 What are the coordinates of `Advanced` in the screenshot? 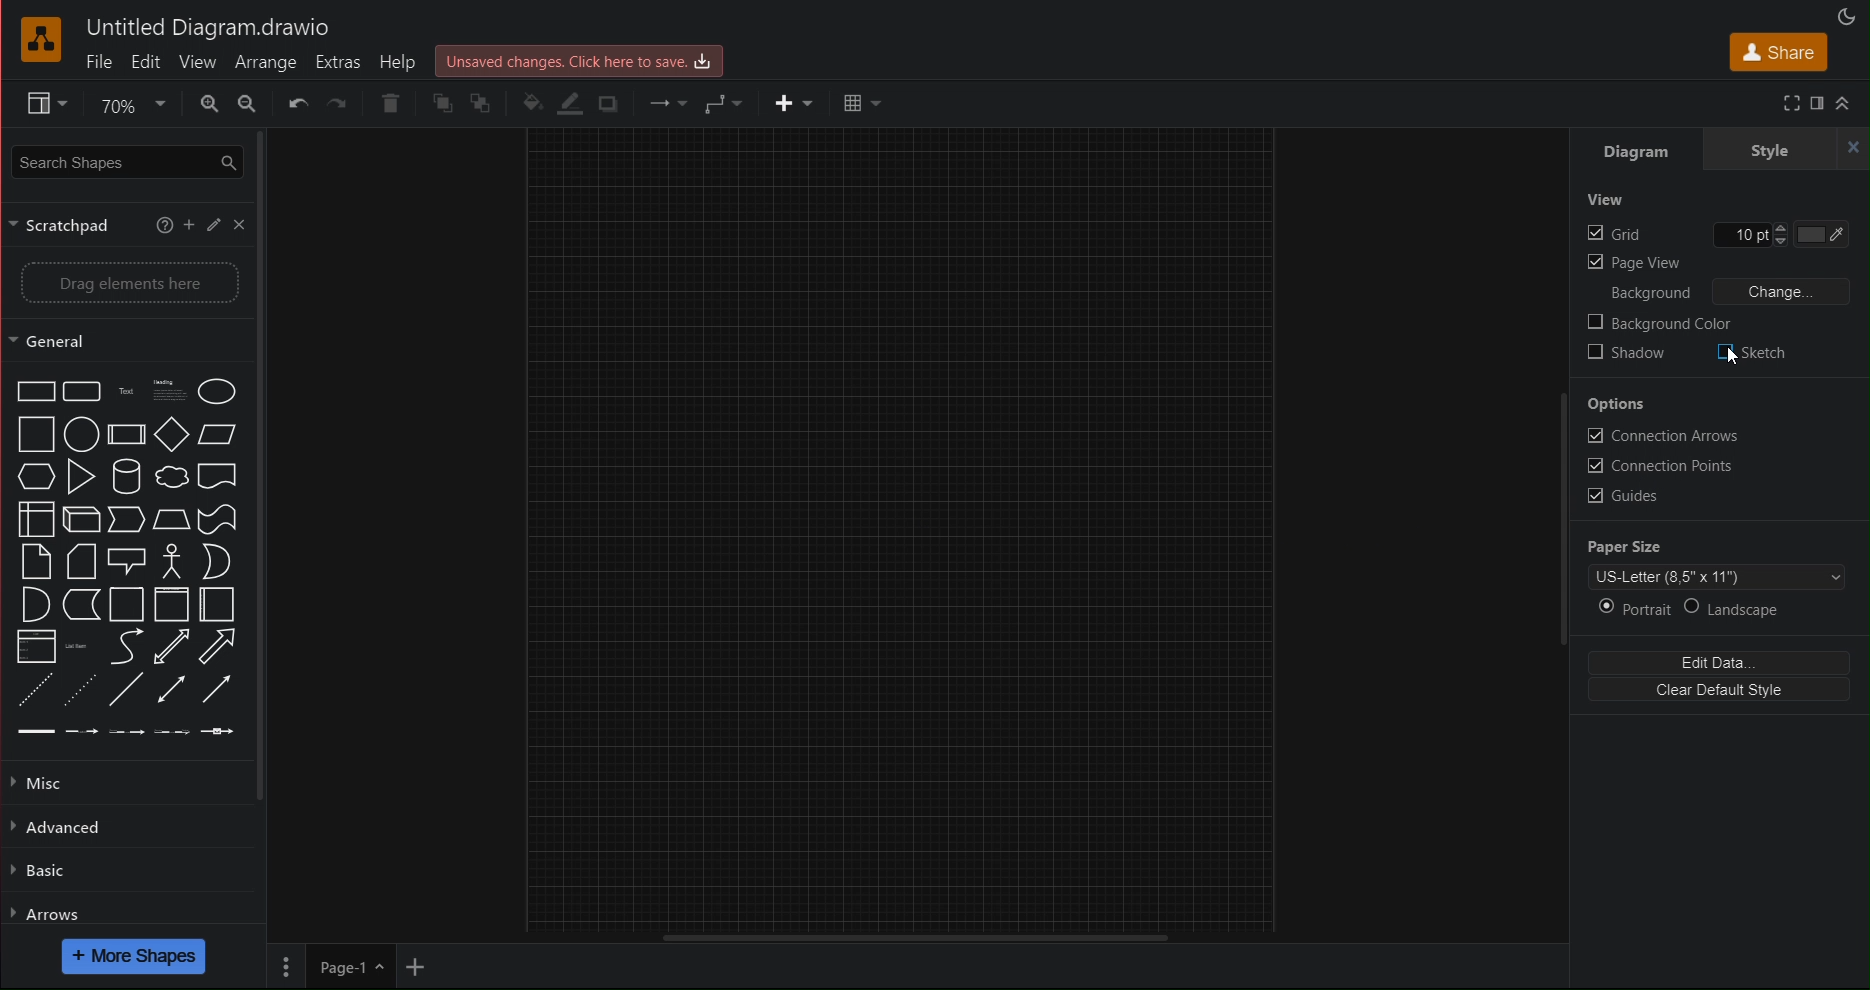 It's located at (120, 826).